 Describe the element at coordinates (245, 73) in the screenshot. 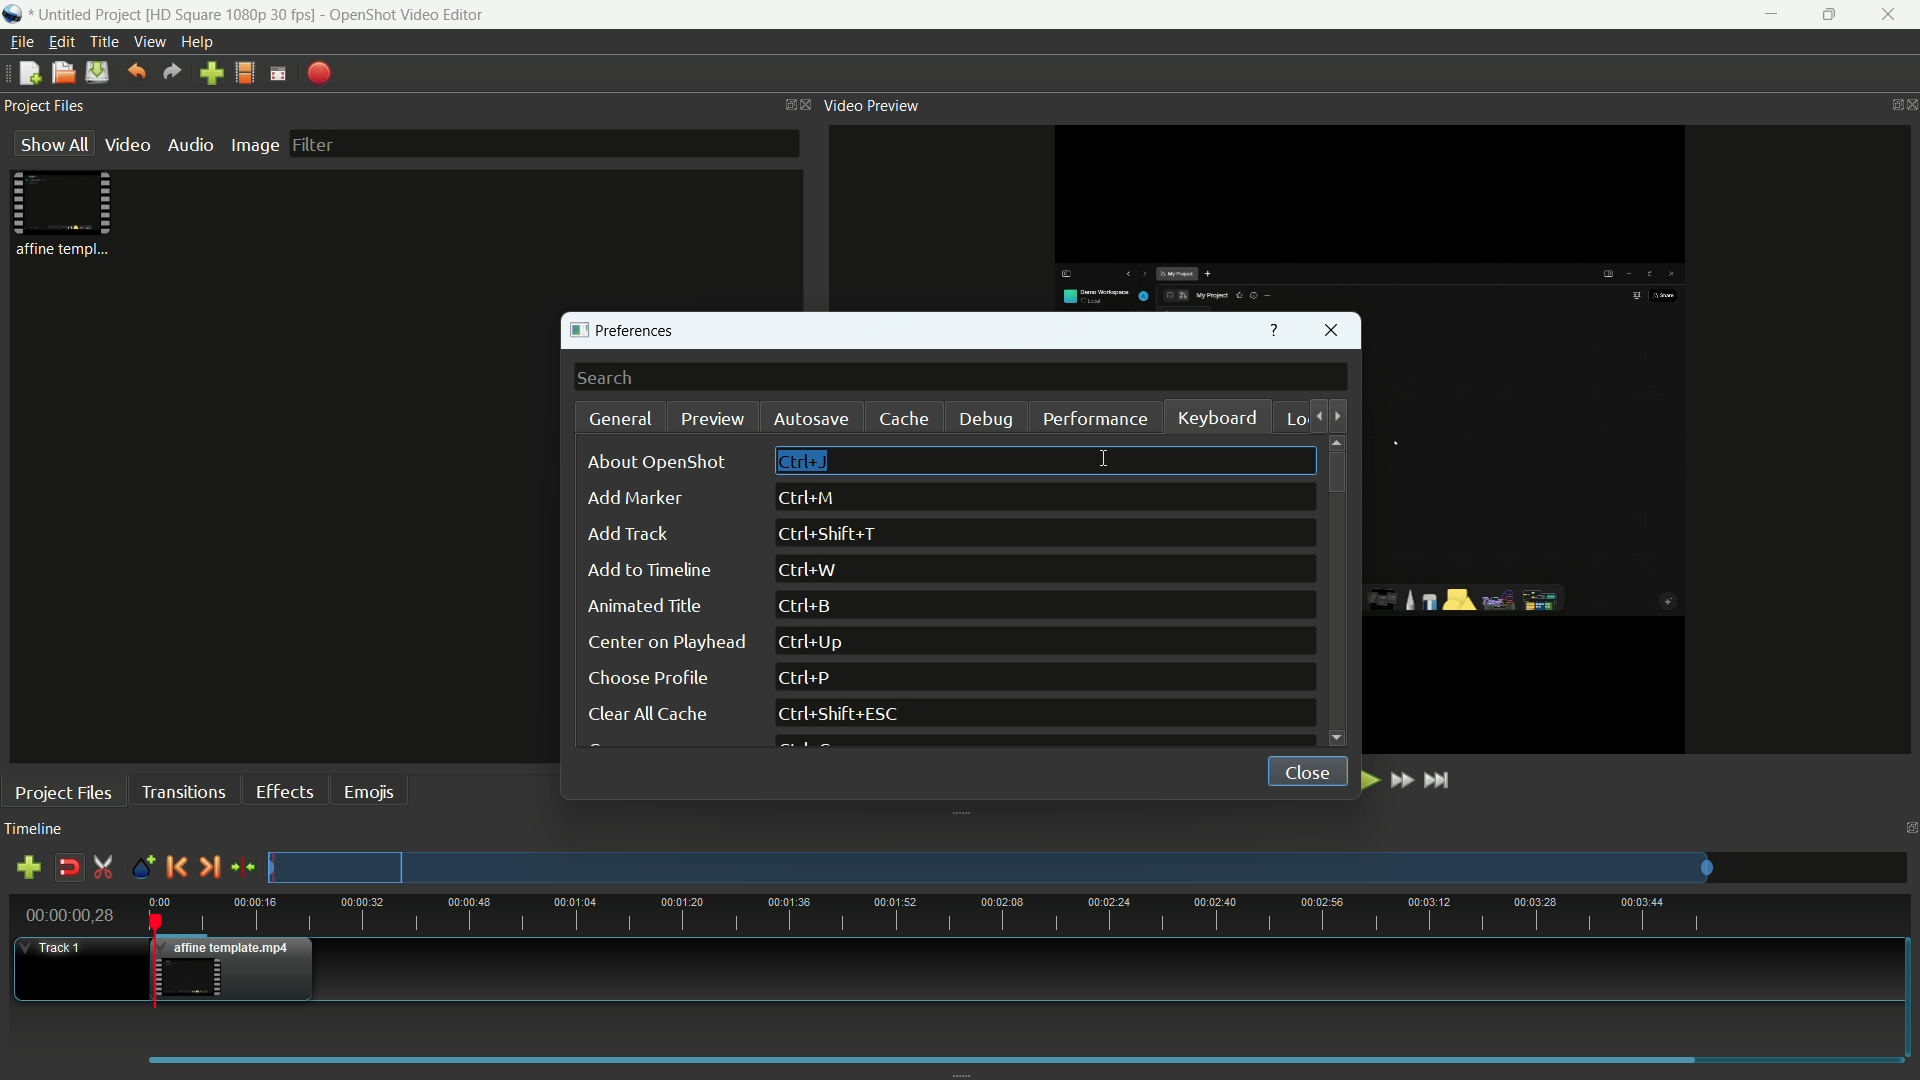

I see `profile` at that location.